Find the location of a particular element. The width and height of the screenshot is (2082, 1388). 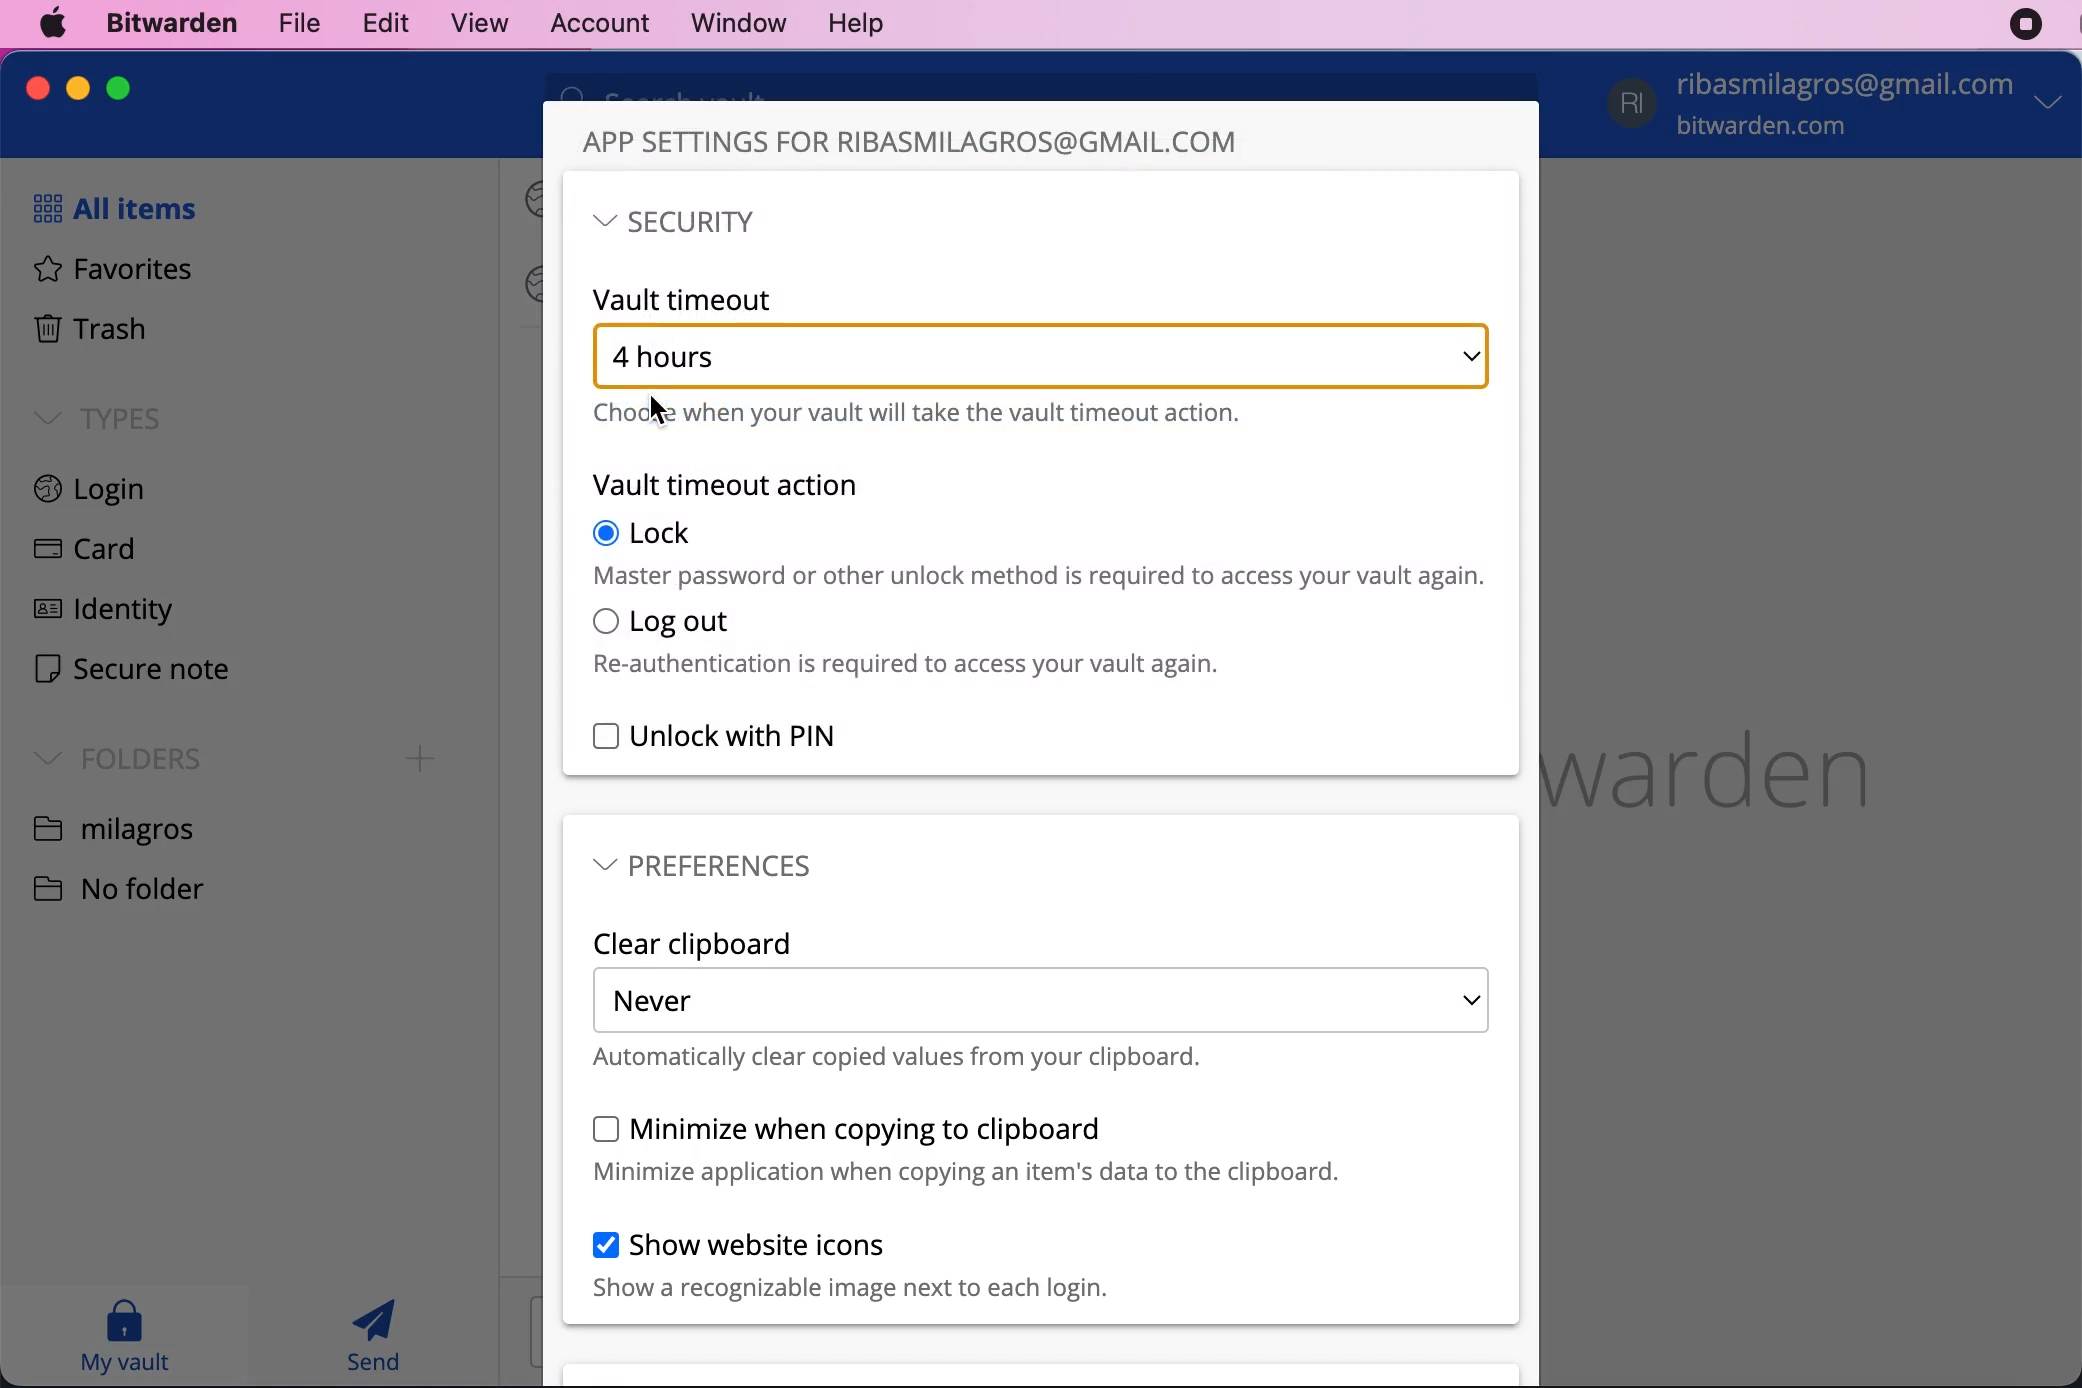

types is located at coordinates (98, 417).